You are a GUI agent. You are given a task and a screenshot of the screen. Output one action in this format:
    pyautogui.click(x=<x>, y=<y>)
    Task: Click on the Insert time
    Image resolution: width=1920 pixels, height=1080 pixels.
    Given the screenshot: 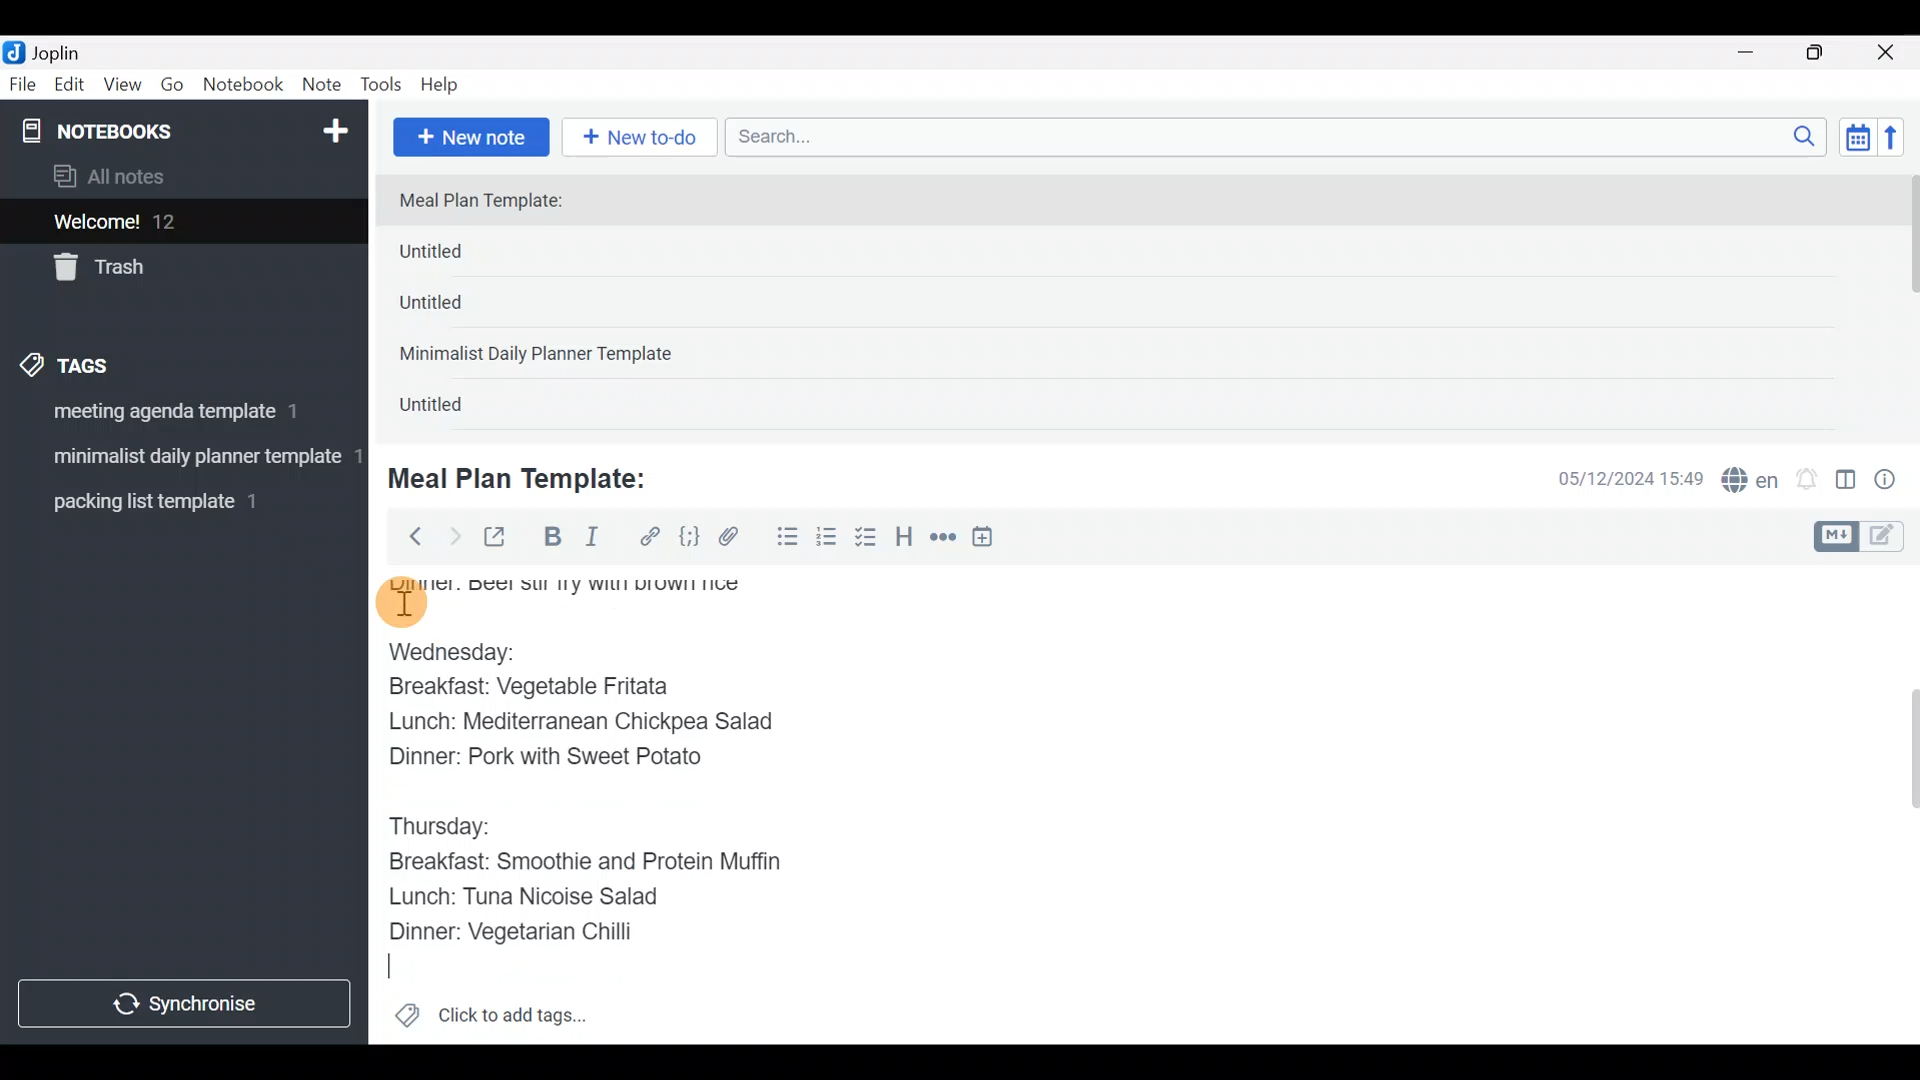 What is the action you would take?
    pyautogui.click(x=992, y=540)
    